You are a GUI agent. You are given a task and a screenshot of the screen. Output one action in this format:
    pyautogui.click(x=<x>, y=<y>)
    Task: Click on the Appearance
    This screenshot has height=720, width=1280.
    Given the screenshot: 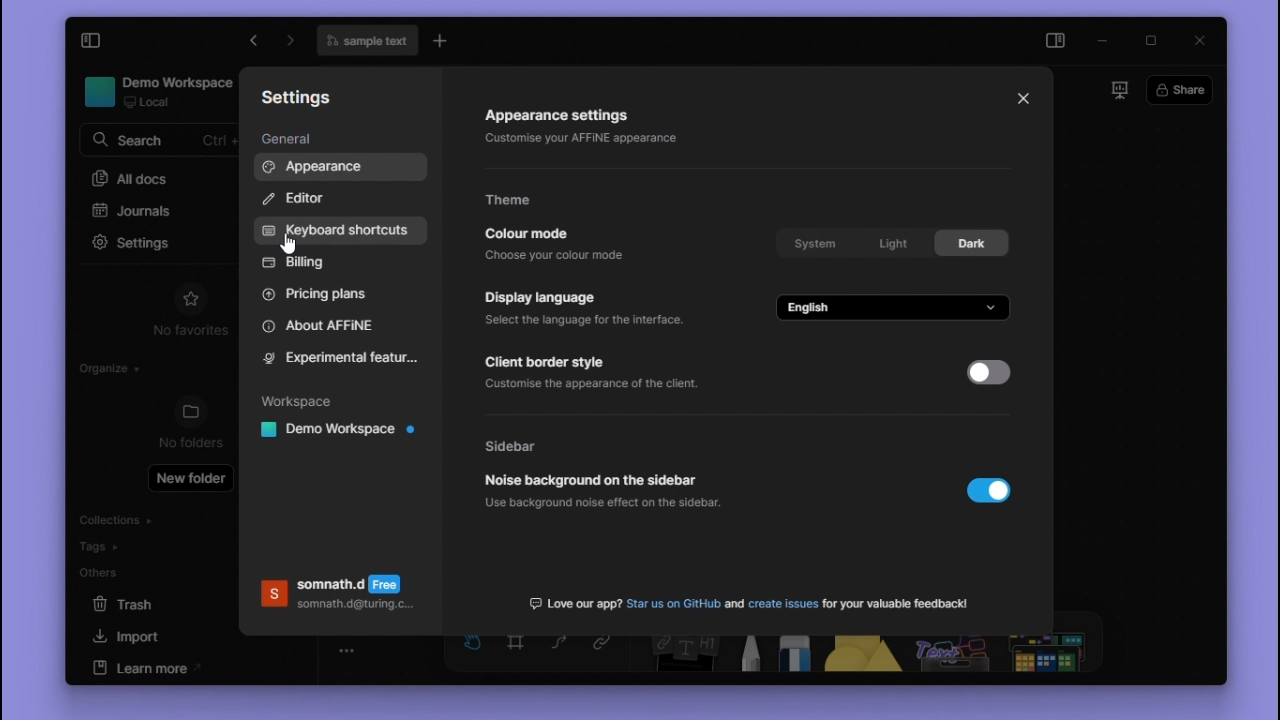 What is the action you would take?
    pyautogui.click(x=341, y=169)
    